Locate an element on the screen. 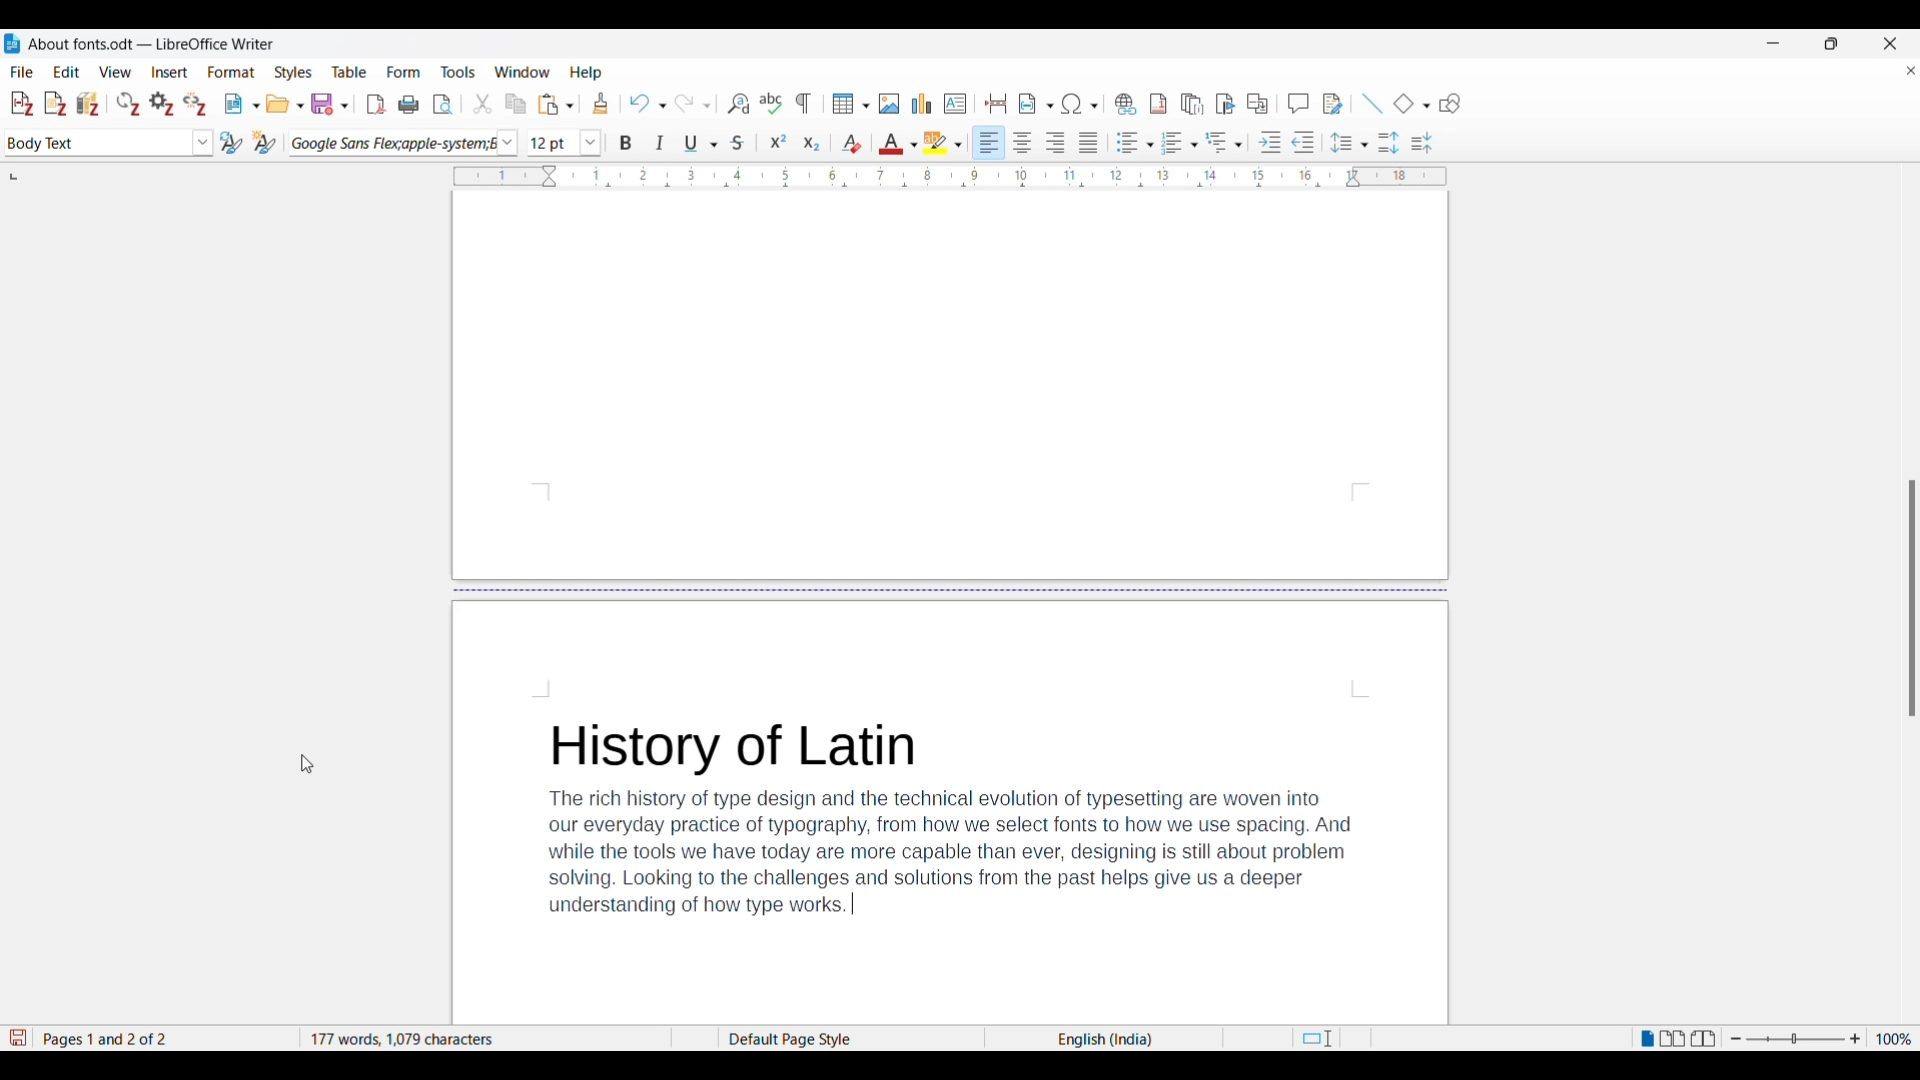 The width and height of the screenshot is (1920, 1080). Add/Edit bibliography is located at coordinates (88, 104).